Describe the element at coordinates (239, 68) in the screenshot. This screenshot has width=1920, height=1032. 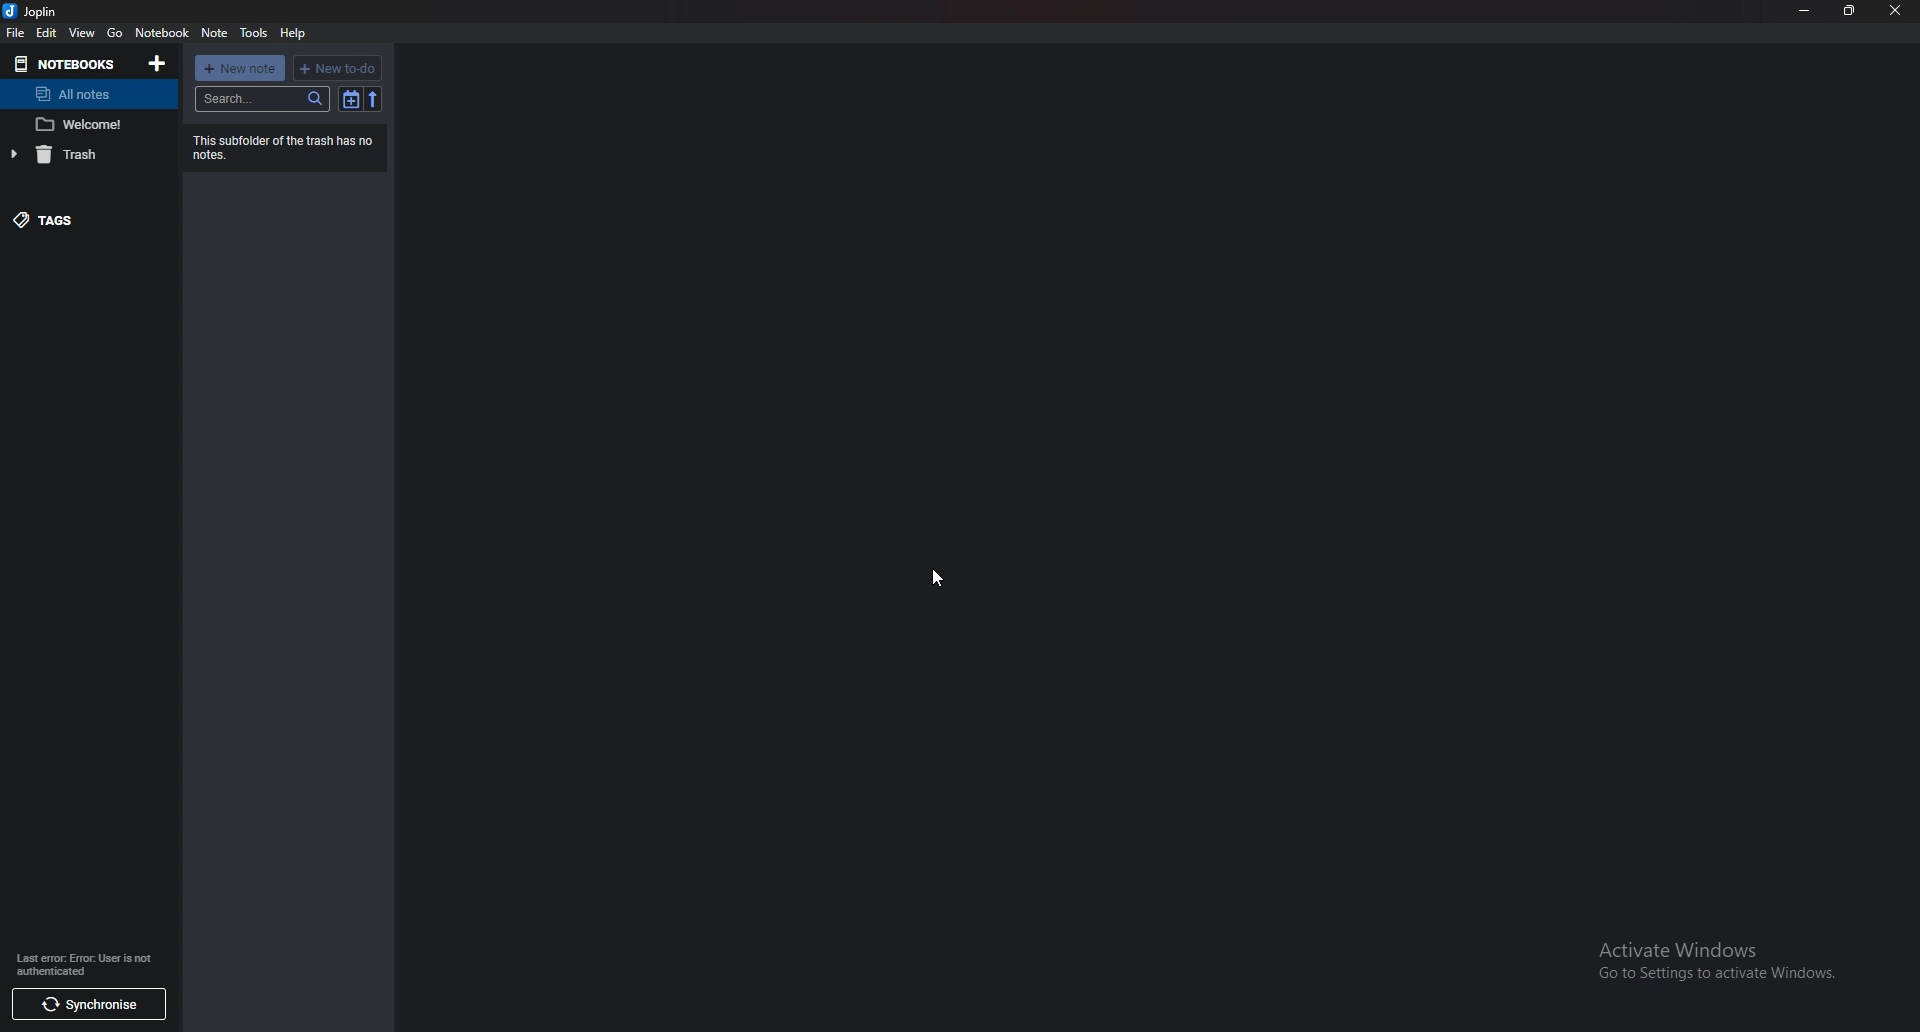
I see `New note` at that location.